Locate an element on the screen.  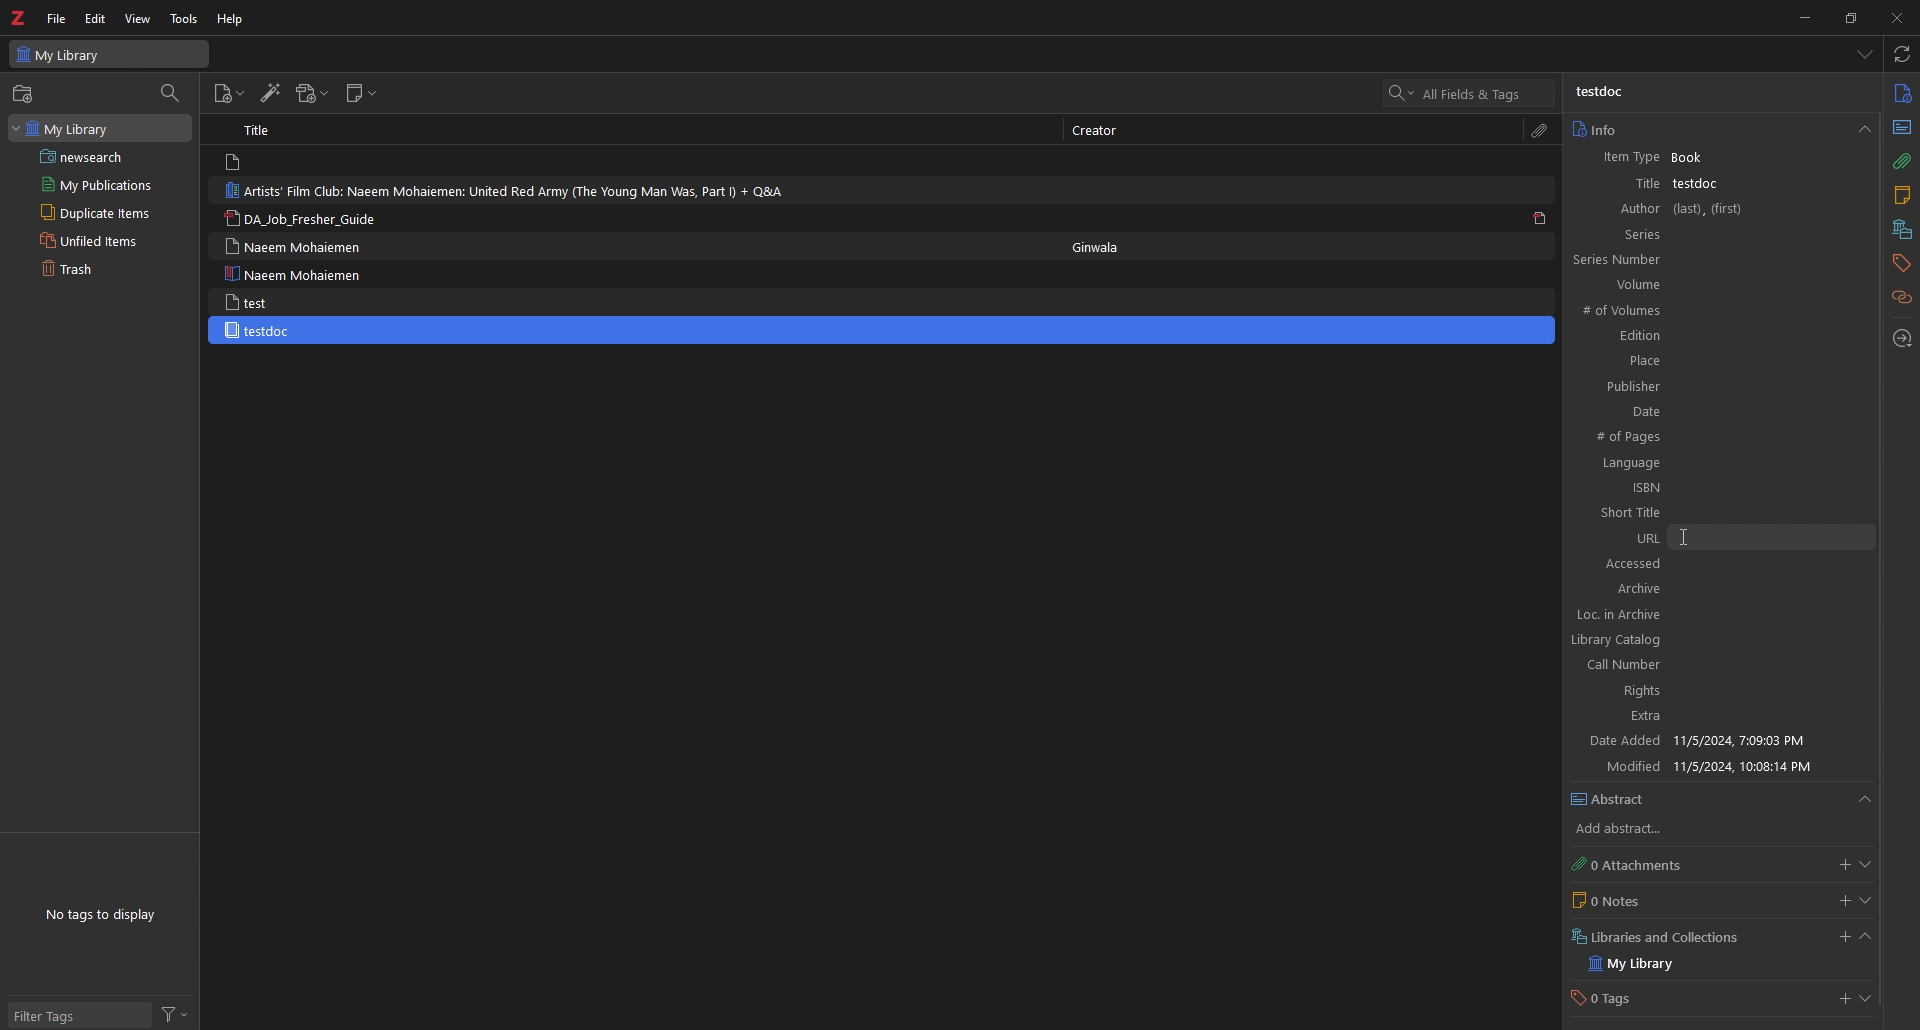
file is located at coordinates (57, 19).